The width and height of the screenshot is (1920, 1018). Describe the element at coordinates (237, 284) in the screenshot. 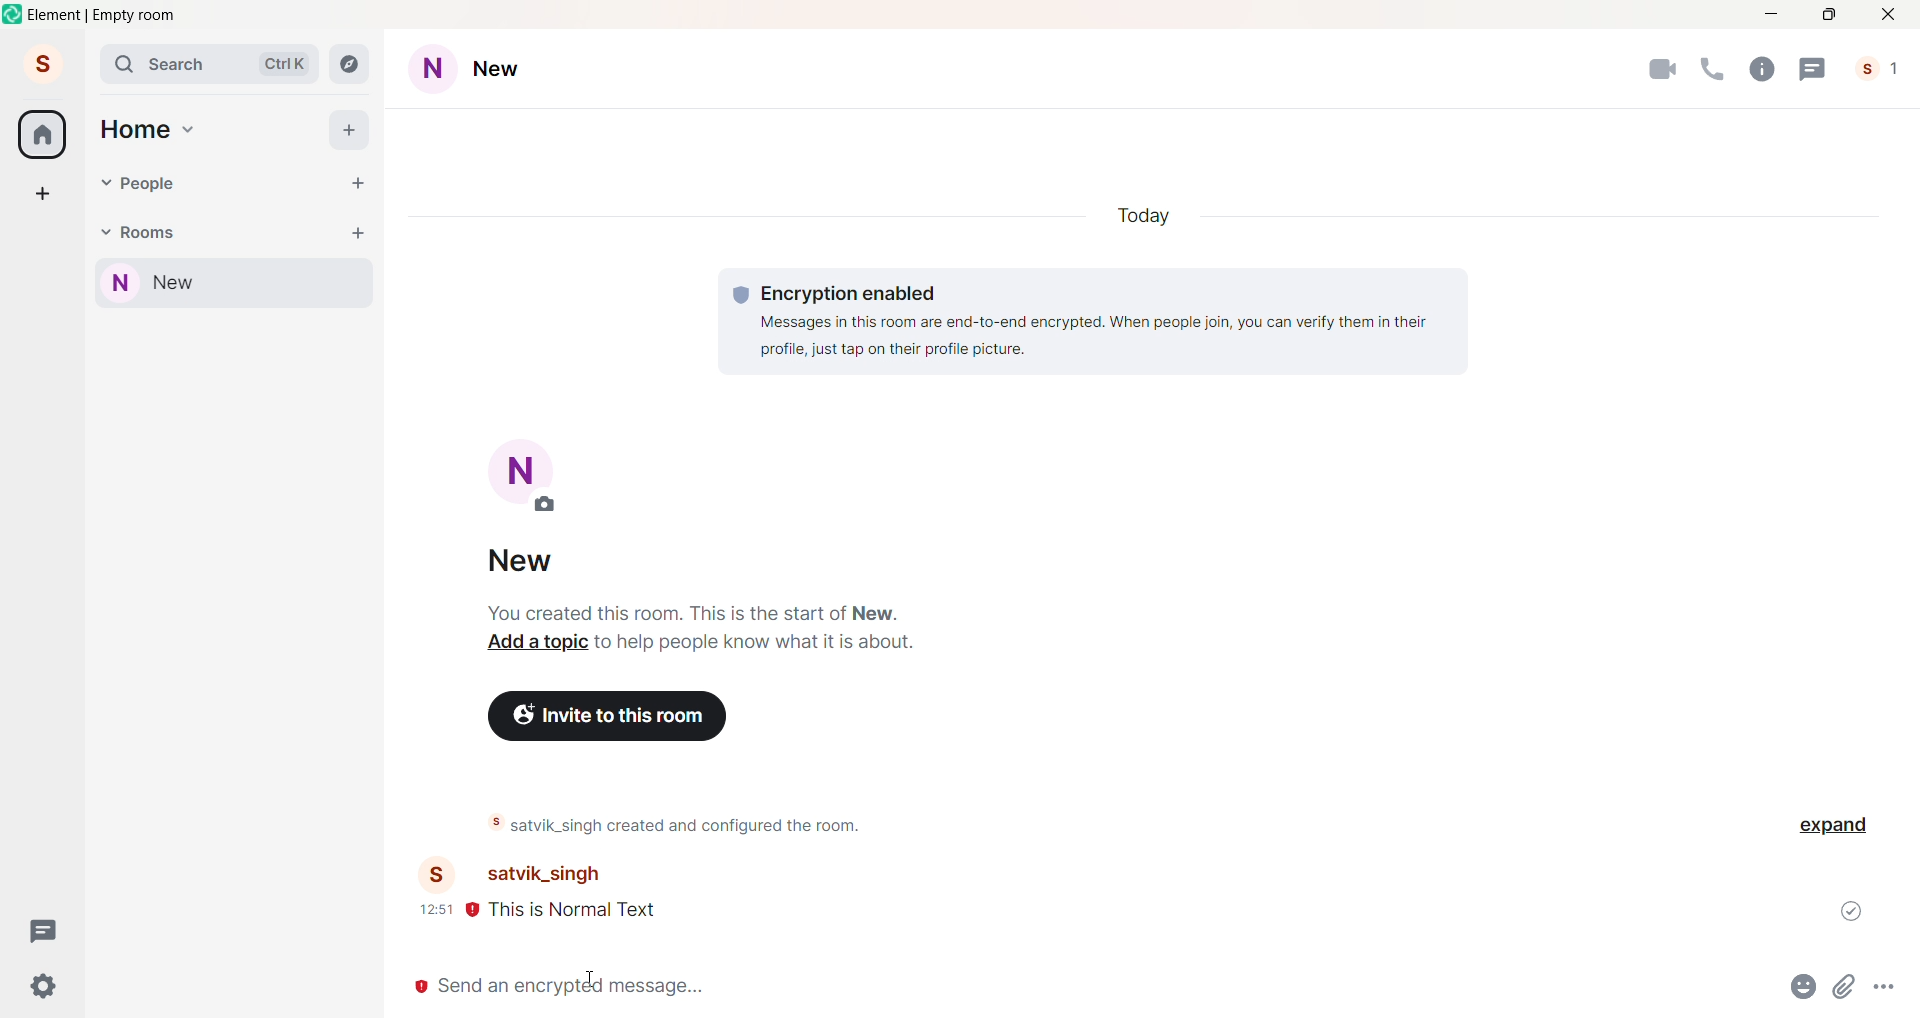

I see `Current Room` at that location.